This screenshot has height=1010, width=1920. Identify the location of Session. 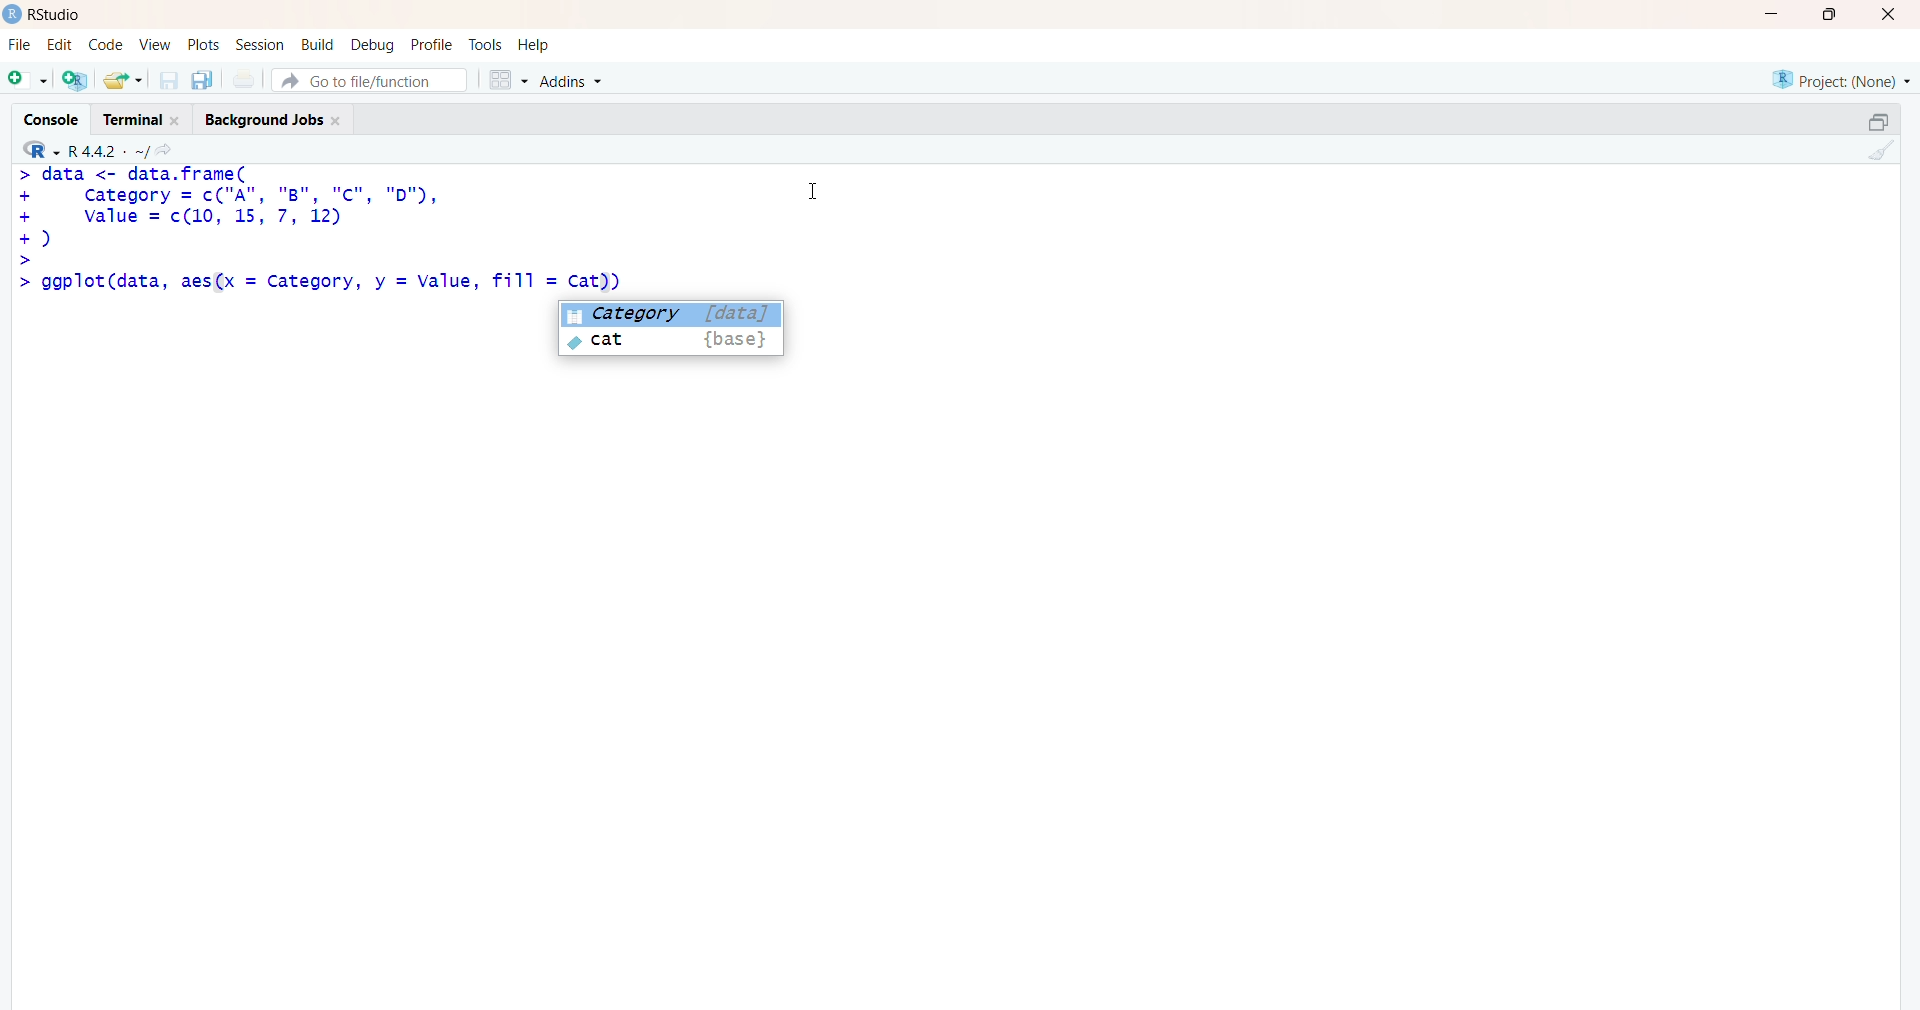
(260, 45).